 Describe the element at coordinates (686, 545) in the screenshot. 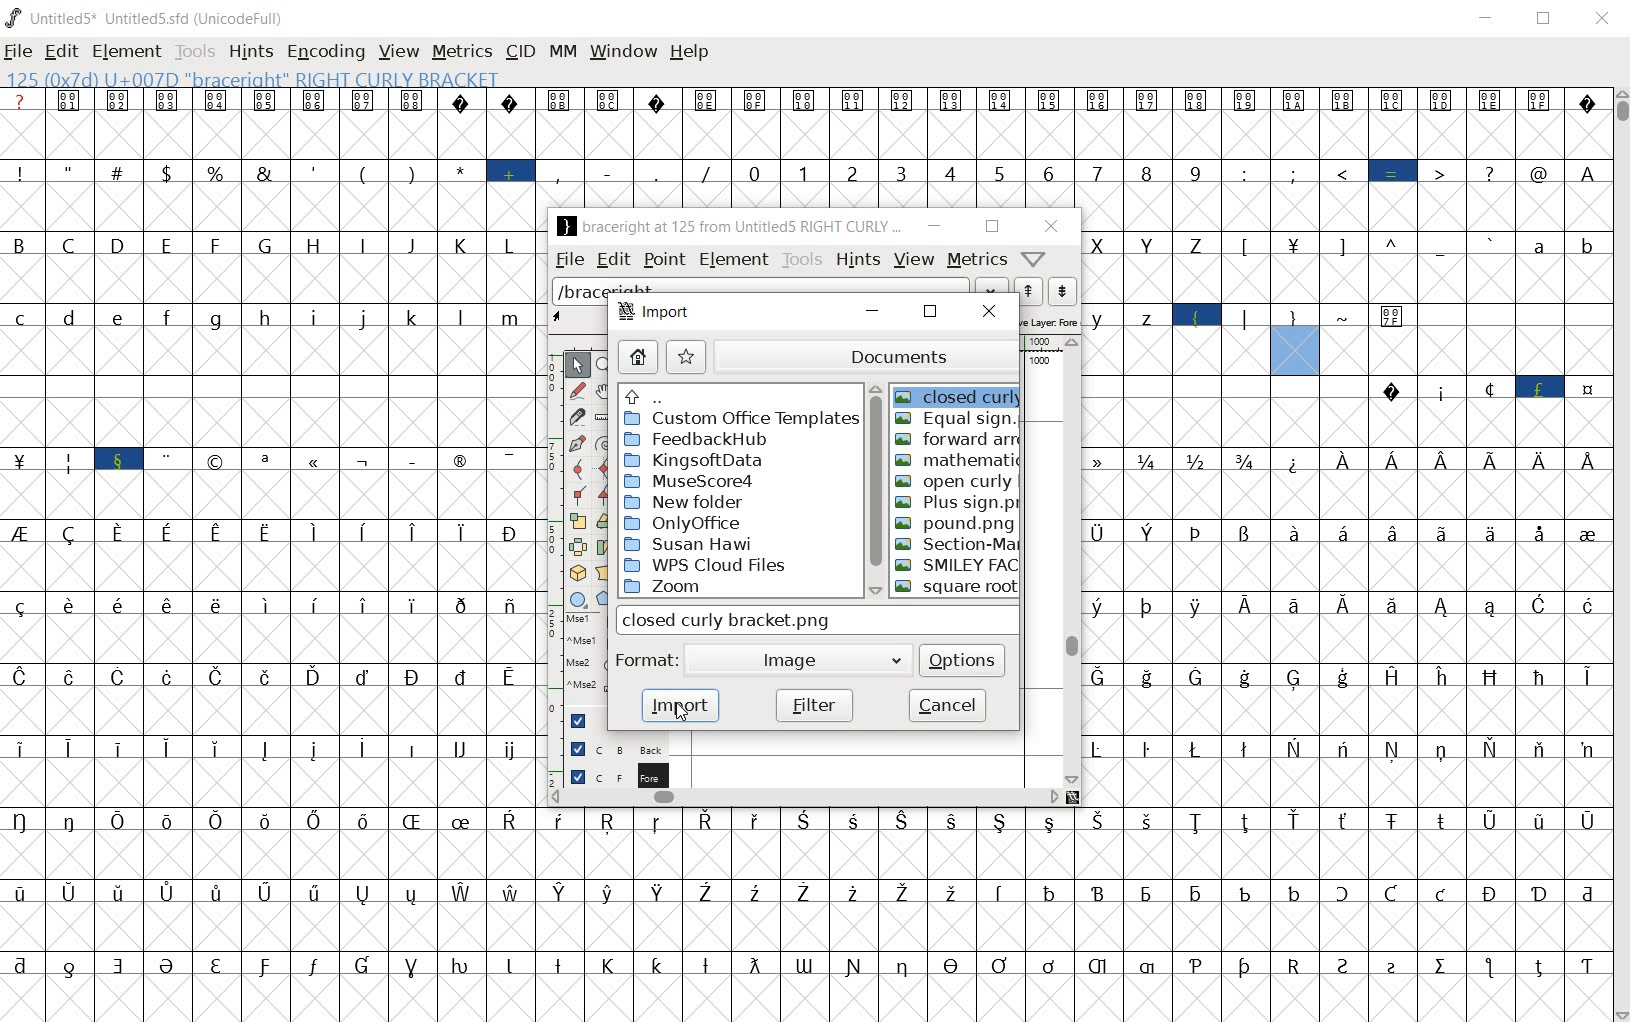

I see `Susan Hawi` at that location.